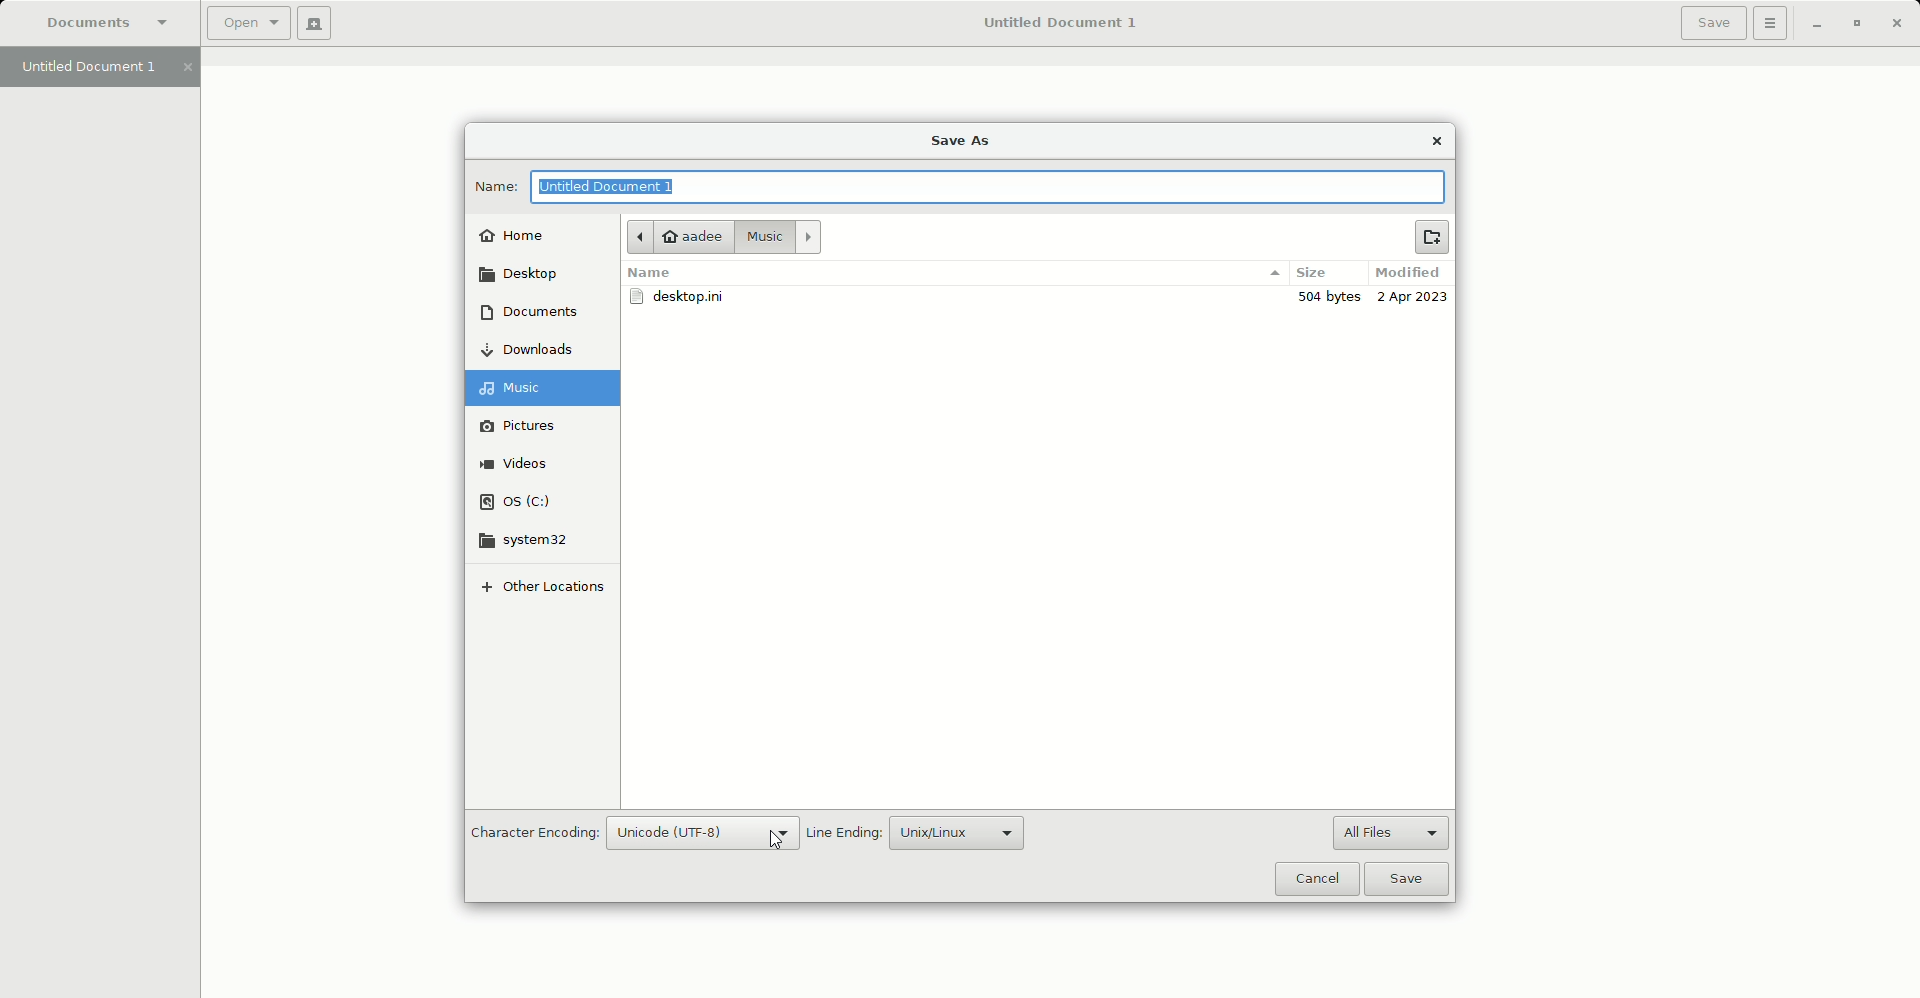  I want to click on Options, so click(1770, 23).